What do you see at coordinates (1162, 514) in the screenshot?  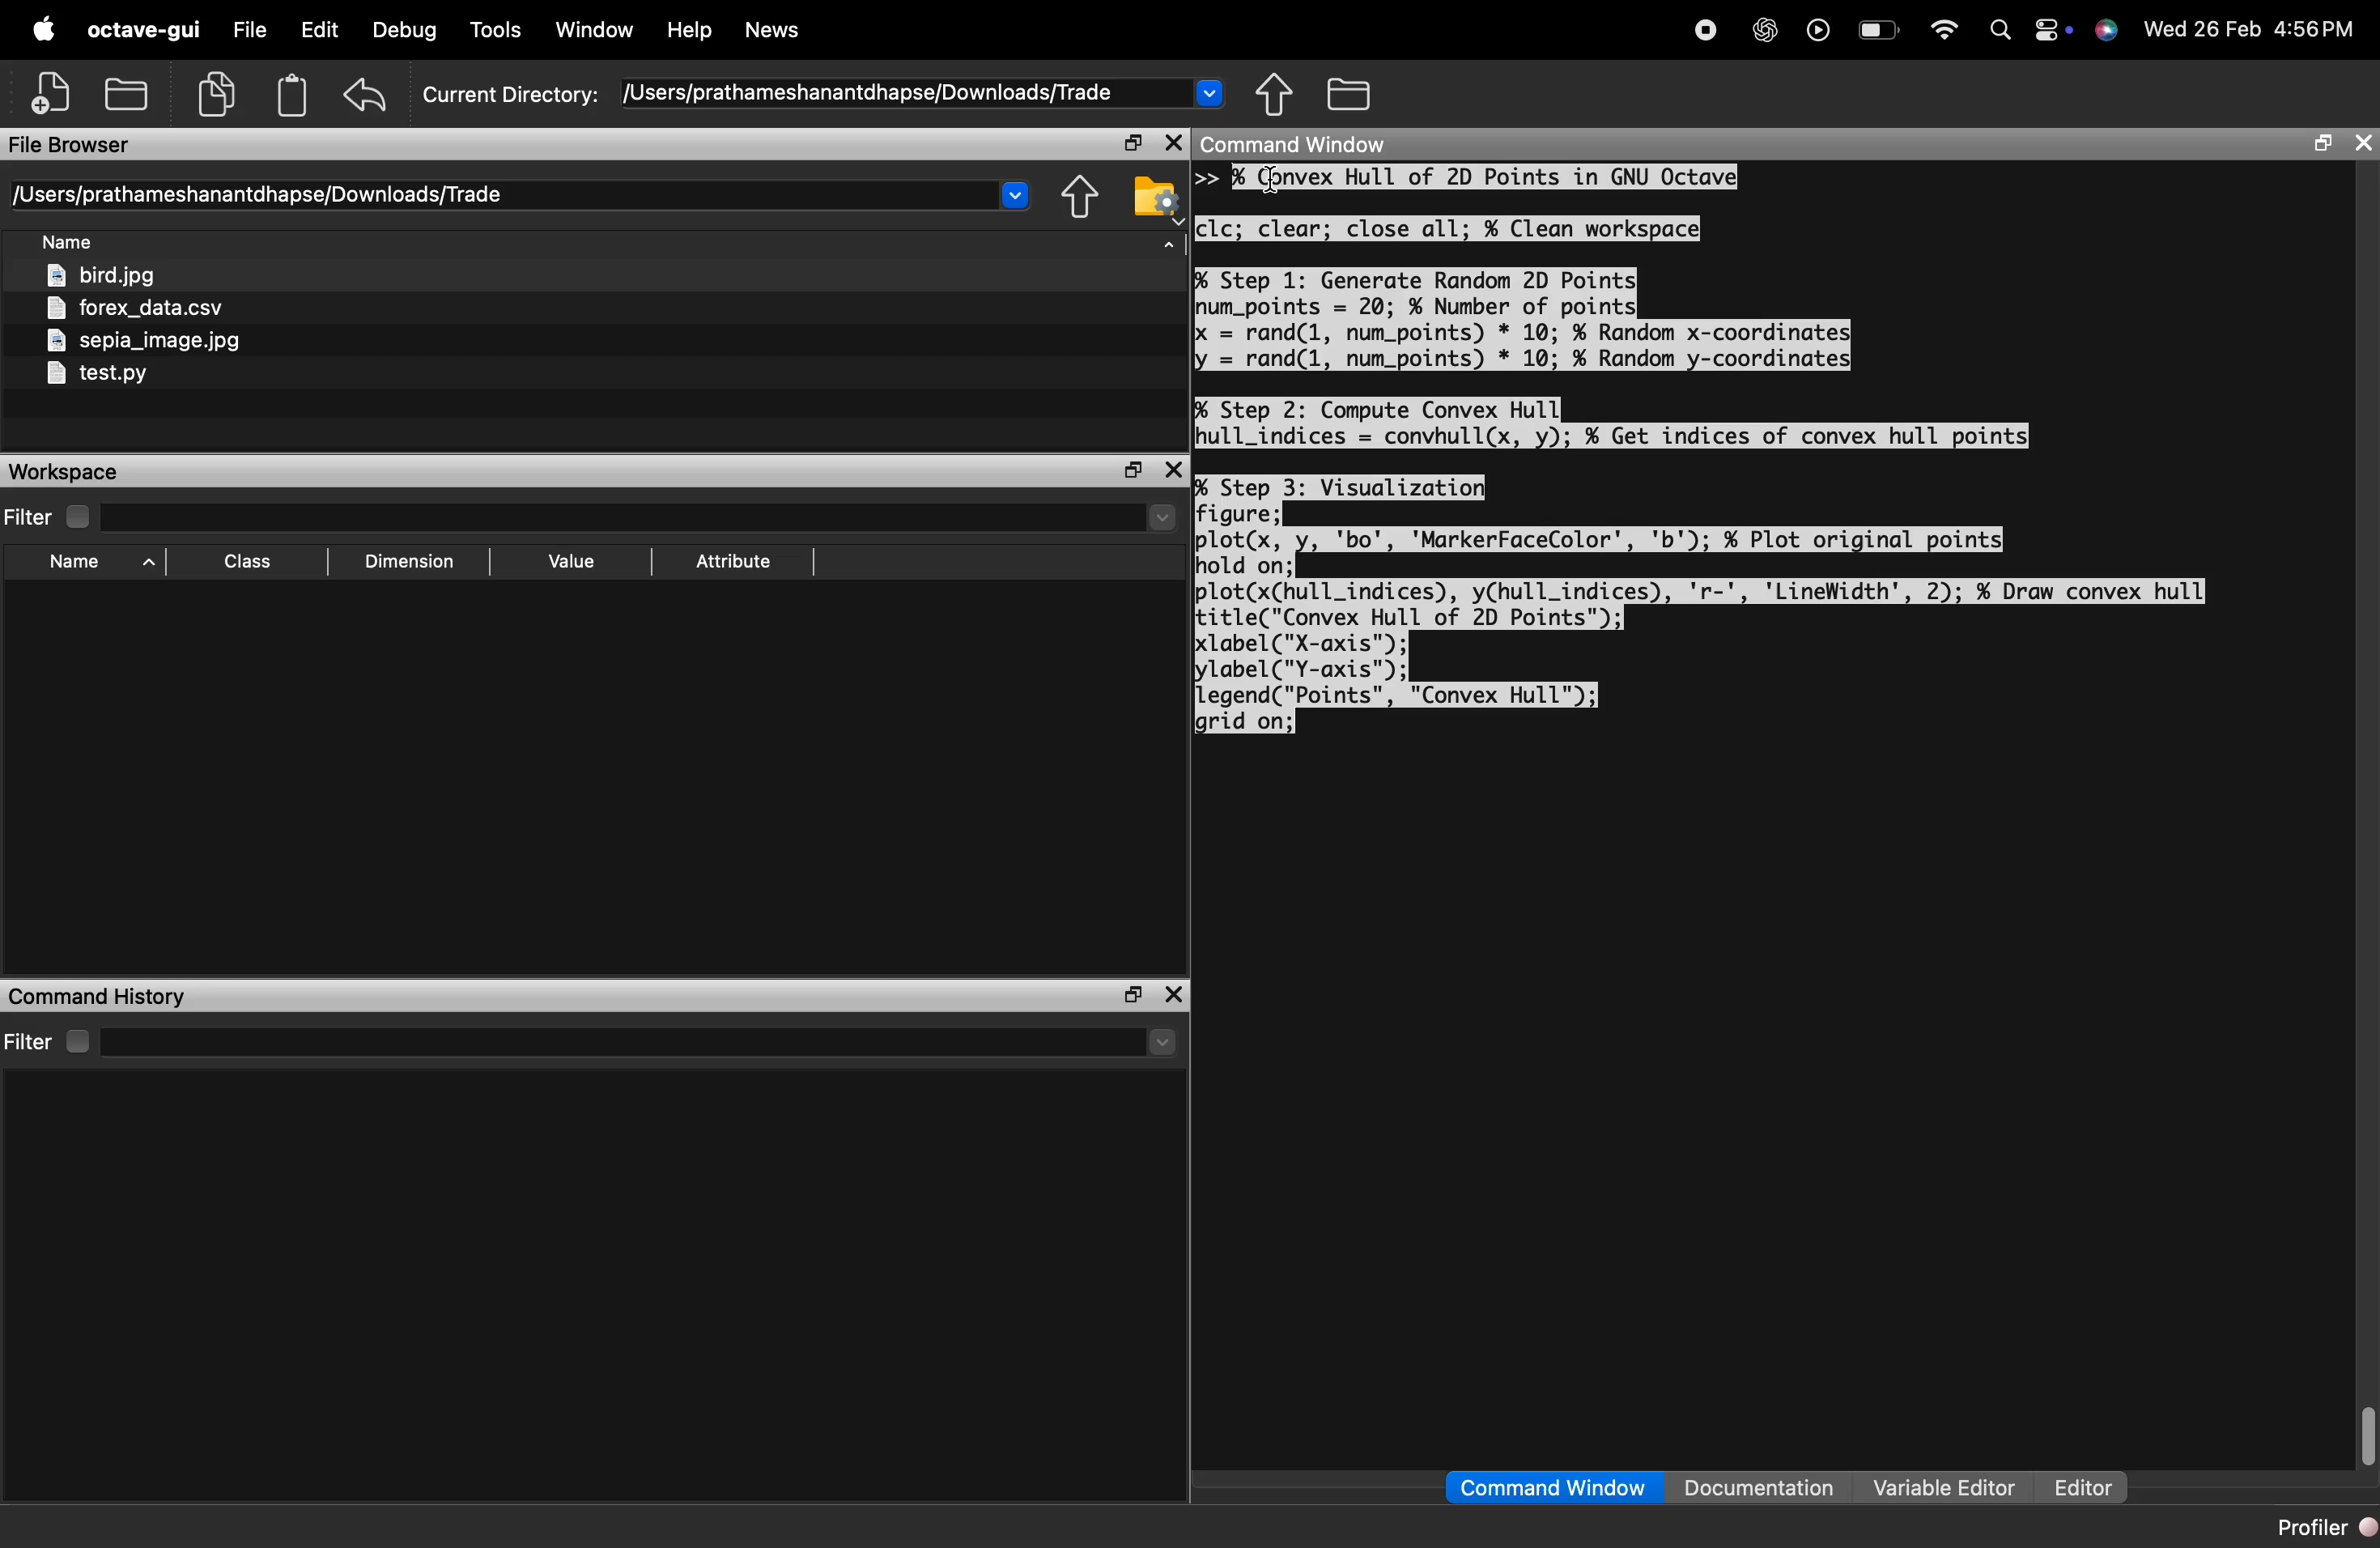 I see `drop-down ` at bounding box center [1162, 514].